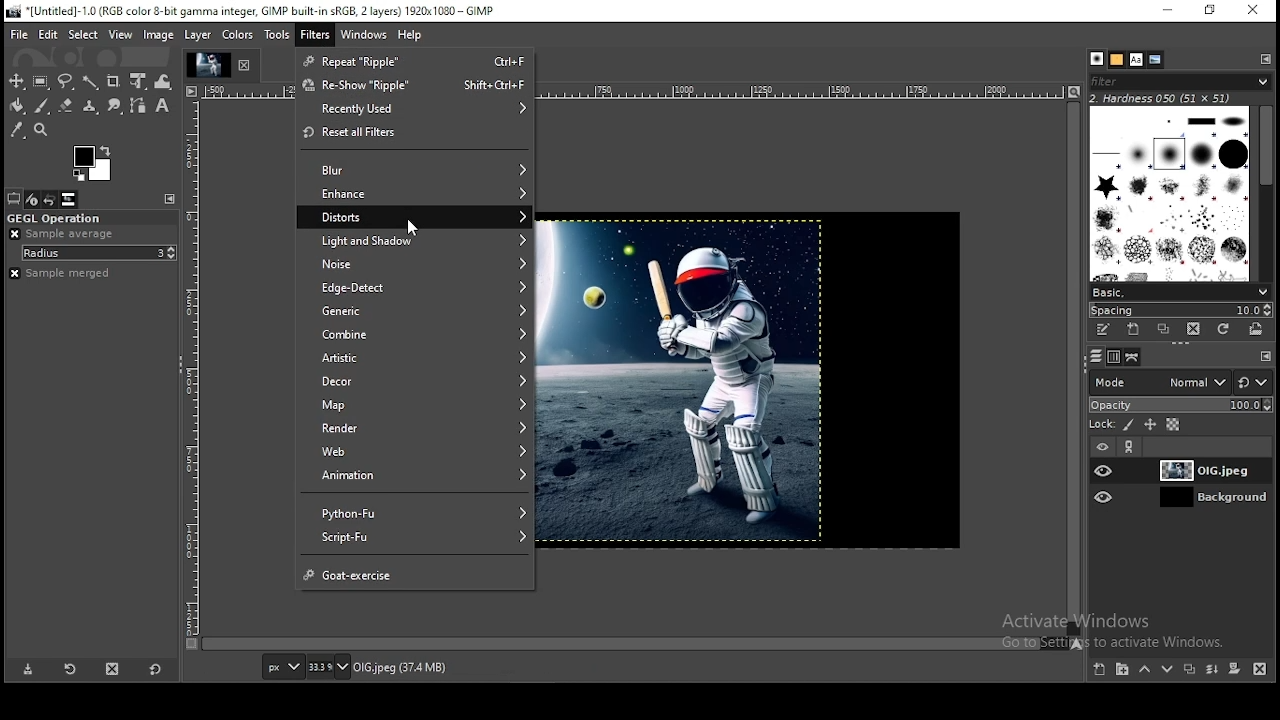  I want to click on document history, so click(1155, 60).